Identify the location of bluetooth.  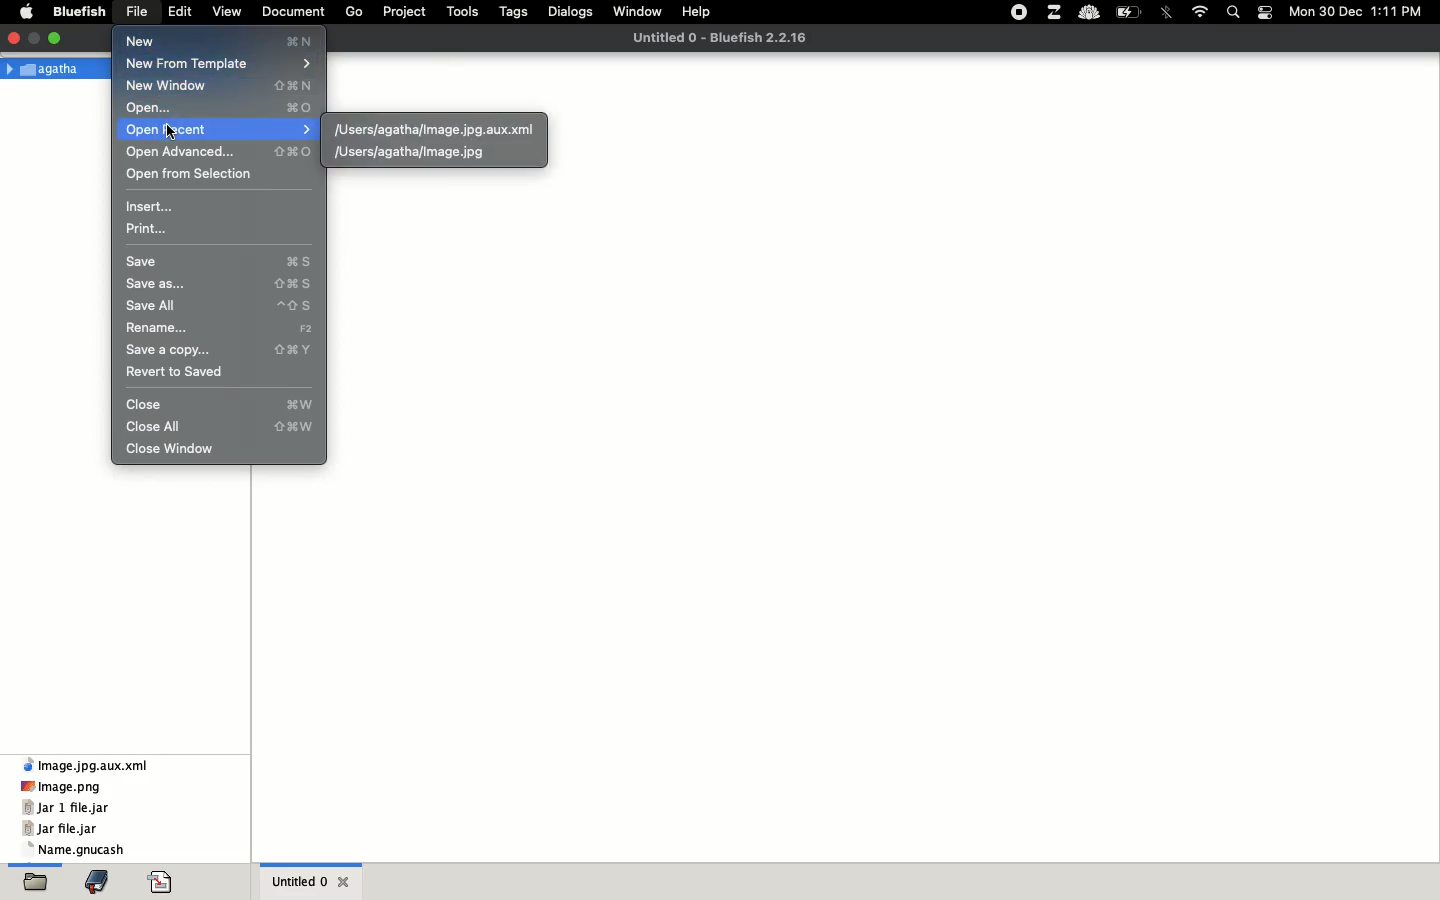
(1168, 12).